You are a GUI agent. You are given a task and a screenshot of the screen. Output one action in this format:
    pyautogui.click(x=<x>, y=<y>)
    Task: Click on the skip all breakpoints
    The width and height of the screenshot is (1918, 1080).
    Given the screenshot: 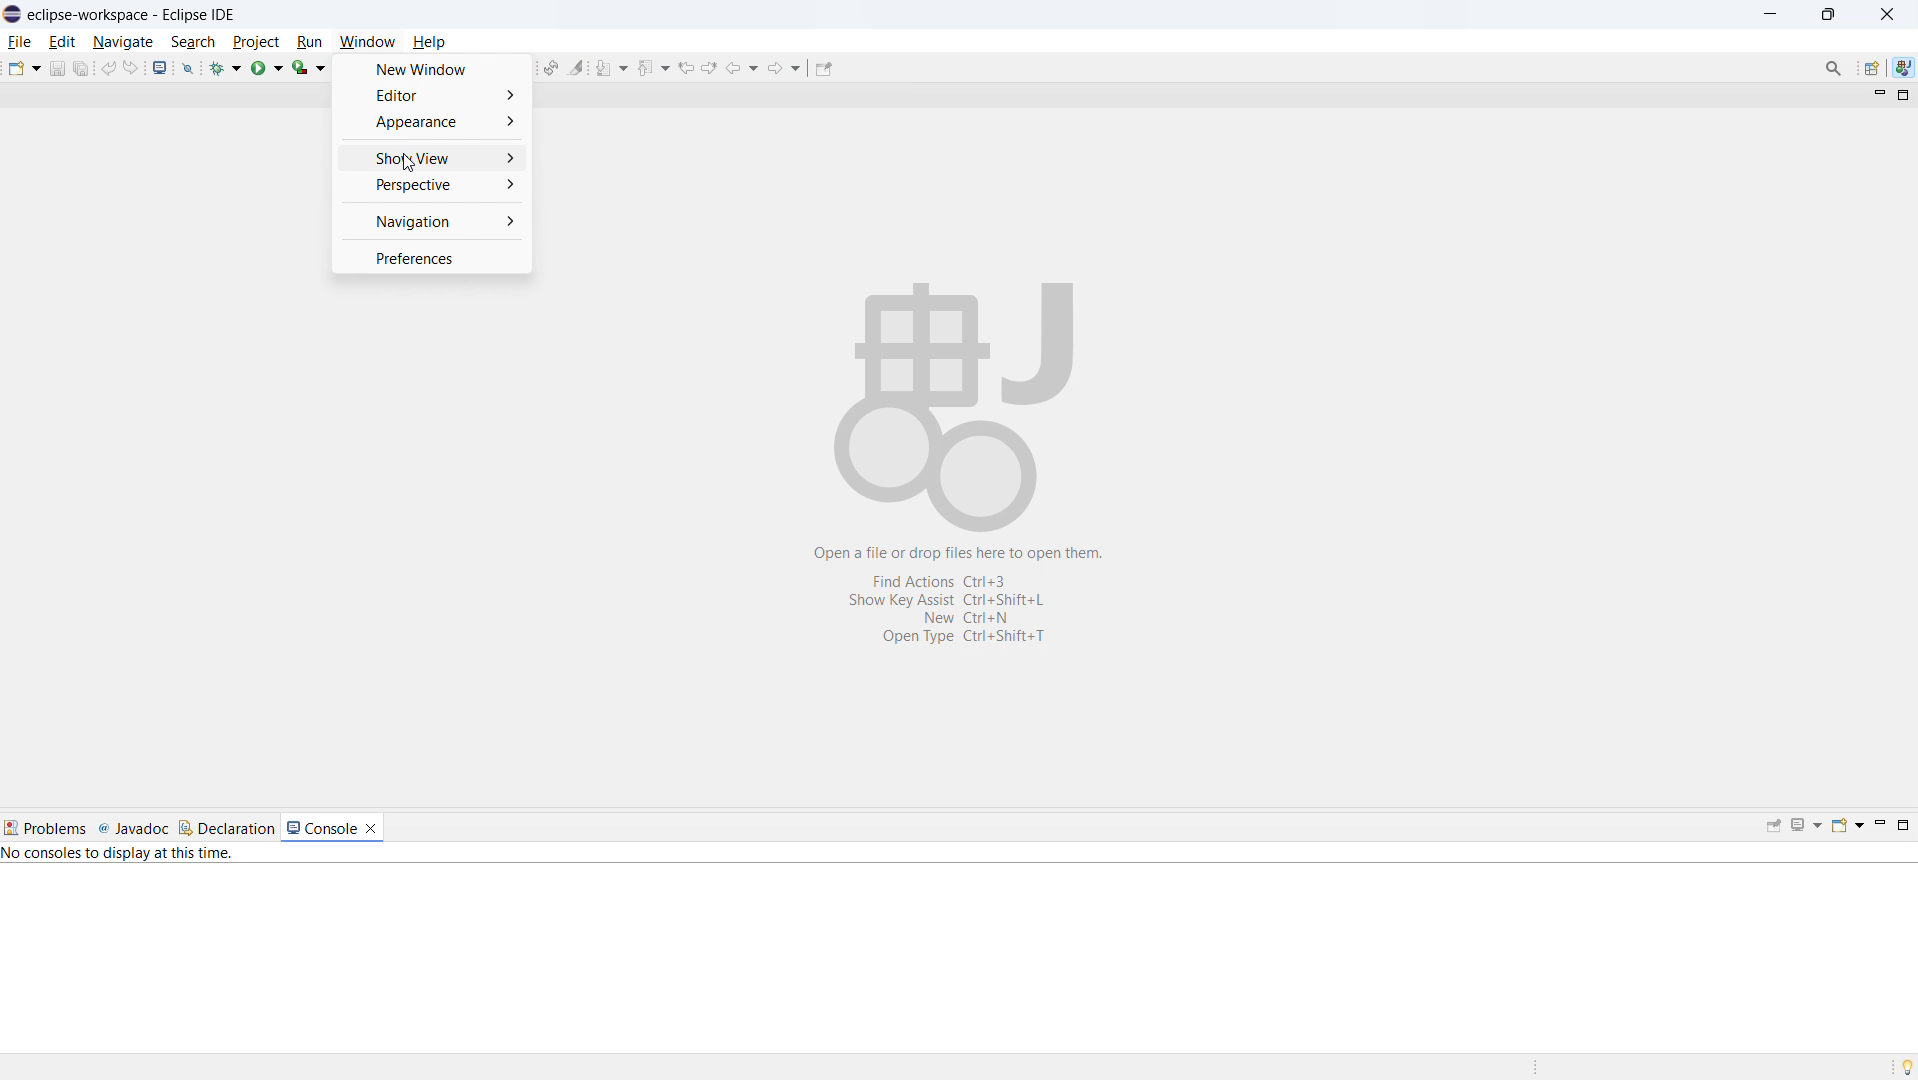 What is the action you would take?
    pyautogui.click(x=189, y=67)
    